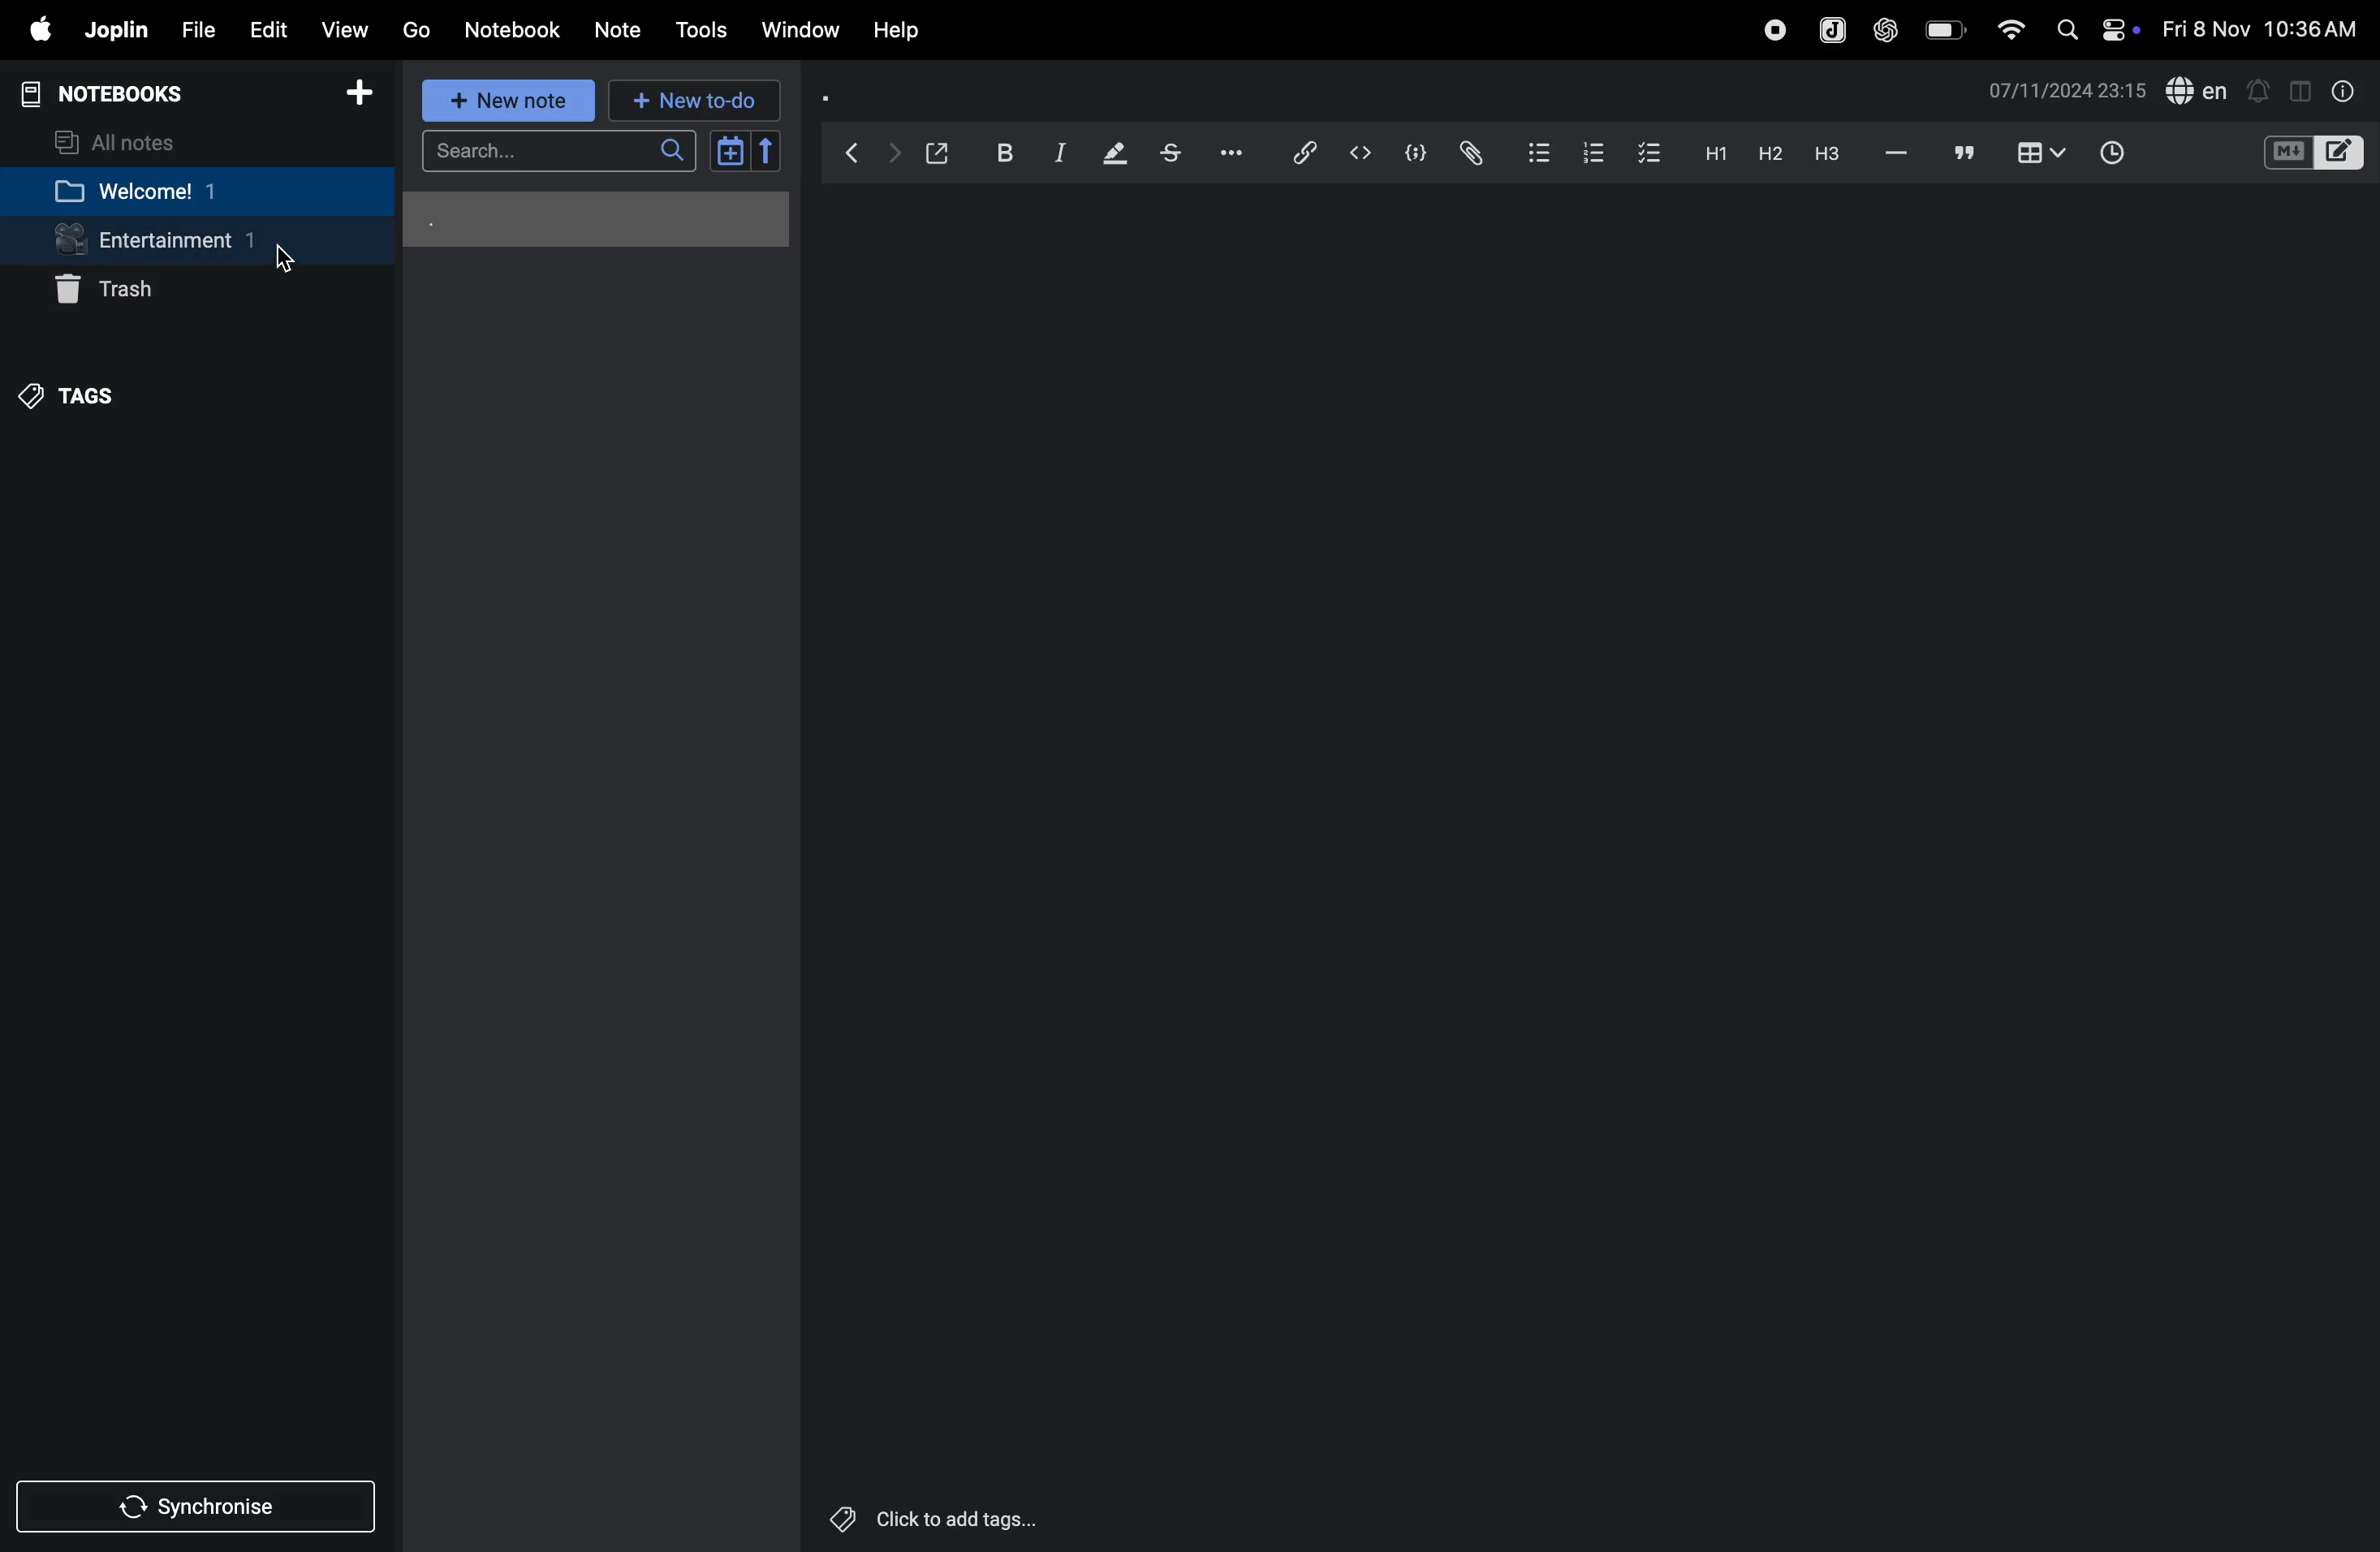  Describe the element at coordinates (173, 191) in the screenshot. I see `welcome ` at that location.